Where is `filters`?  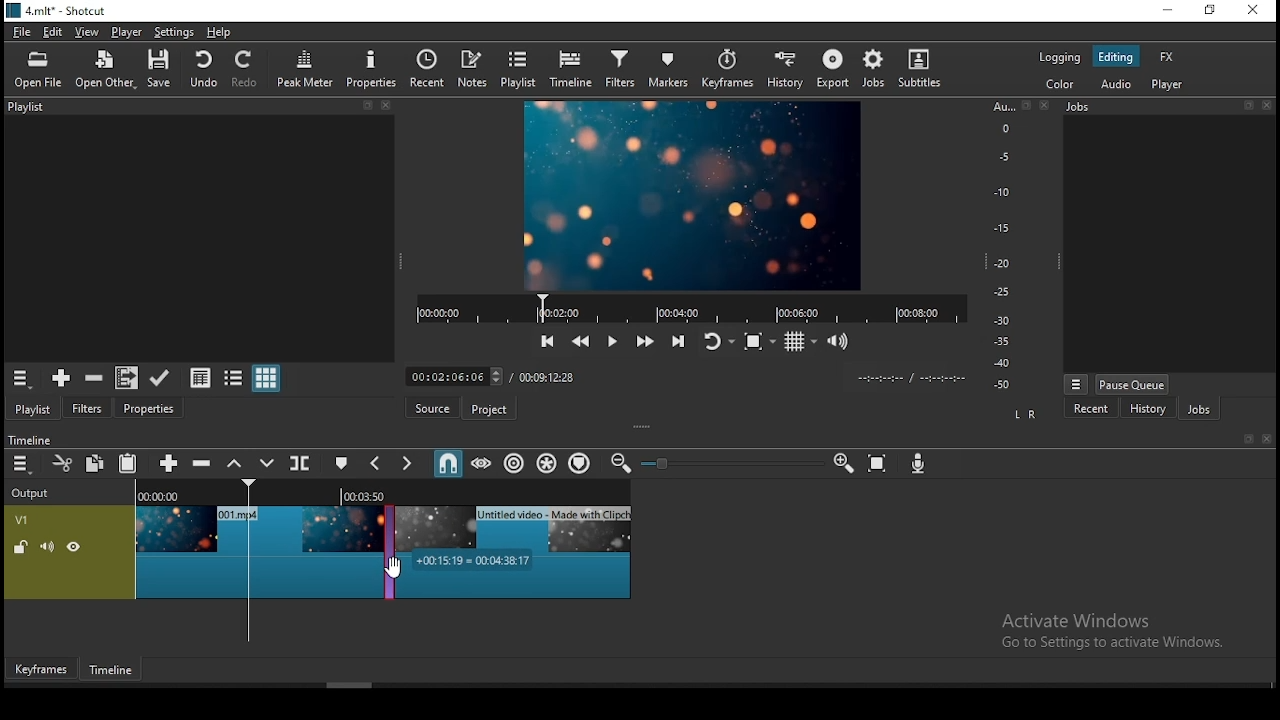
filters is located at coordinates (623, 69).